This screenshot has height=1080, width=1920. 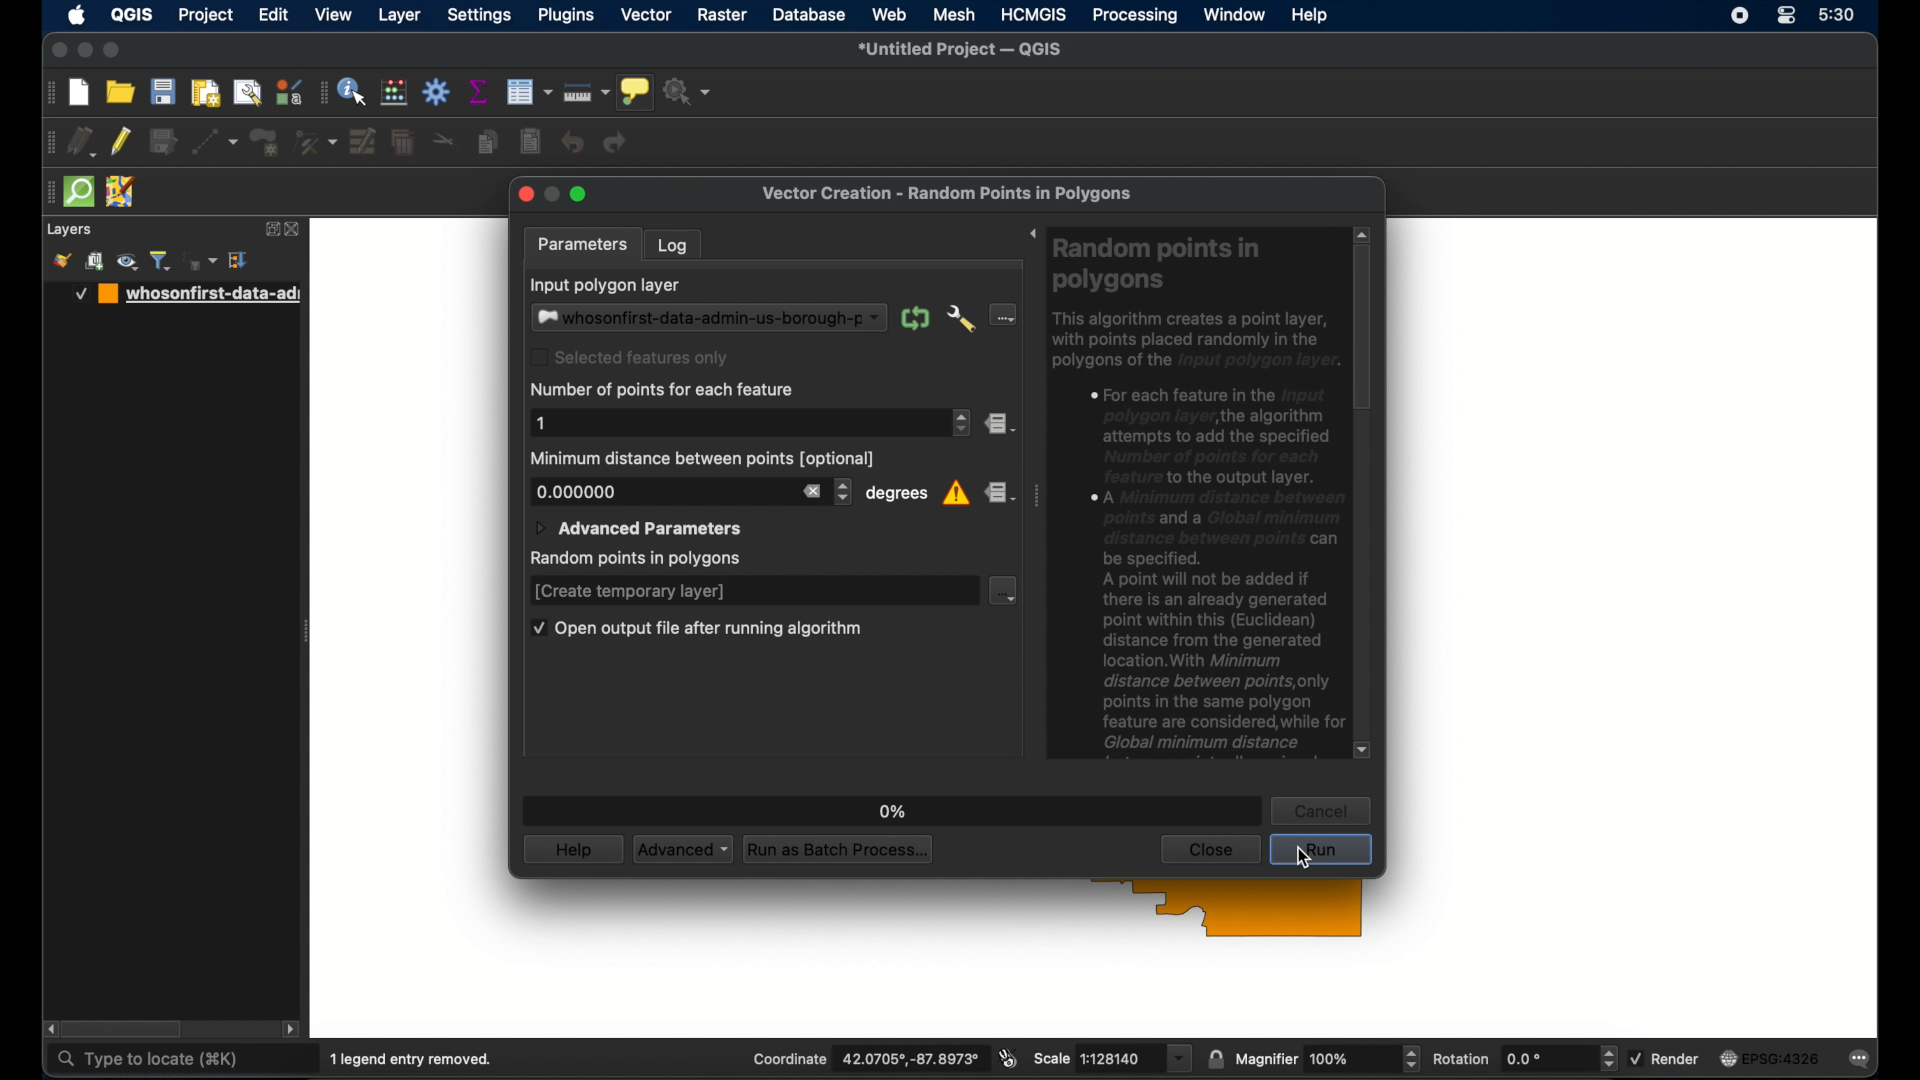 I want to click on 0%, so click(x=893, y=812).